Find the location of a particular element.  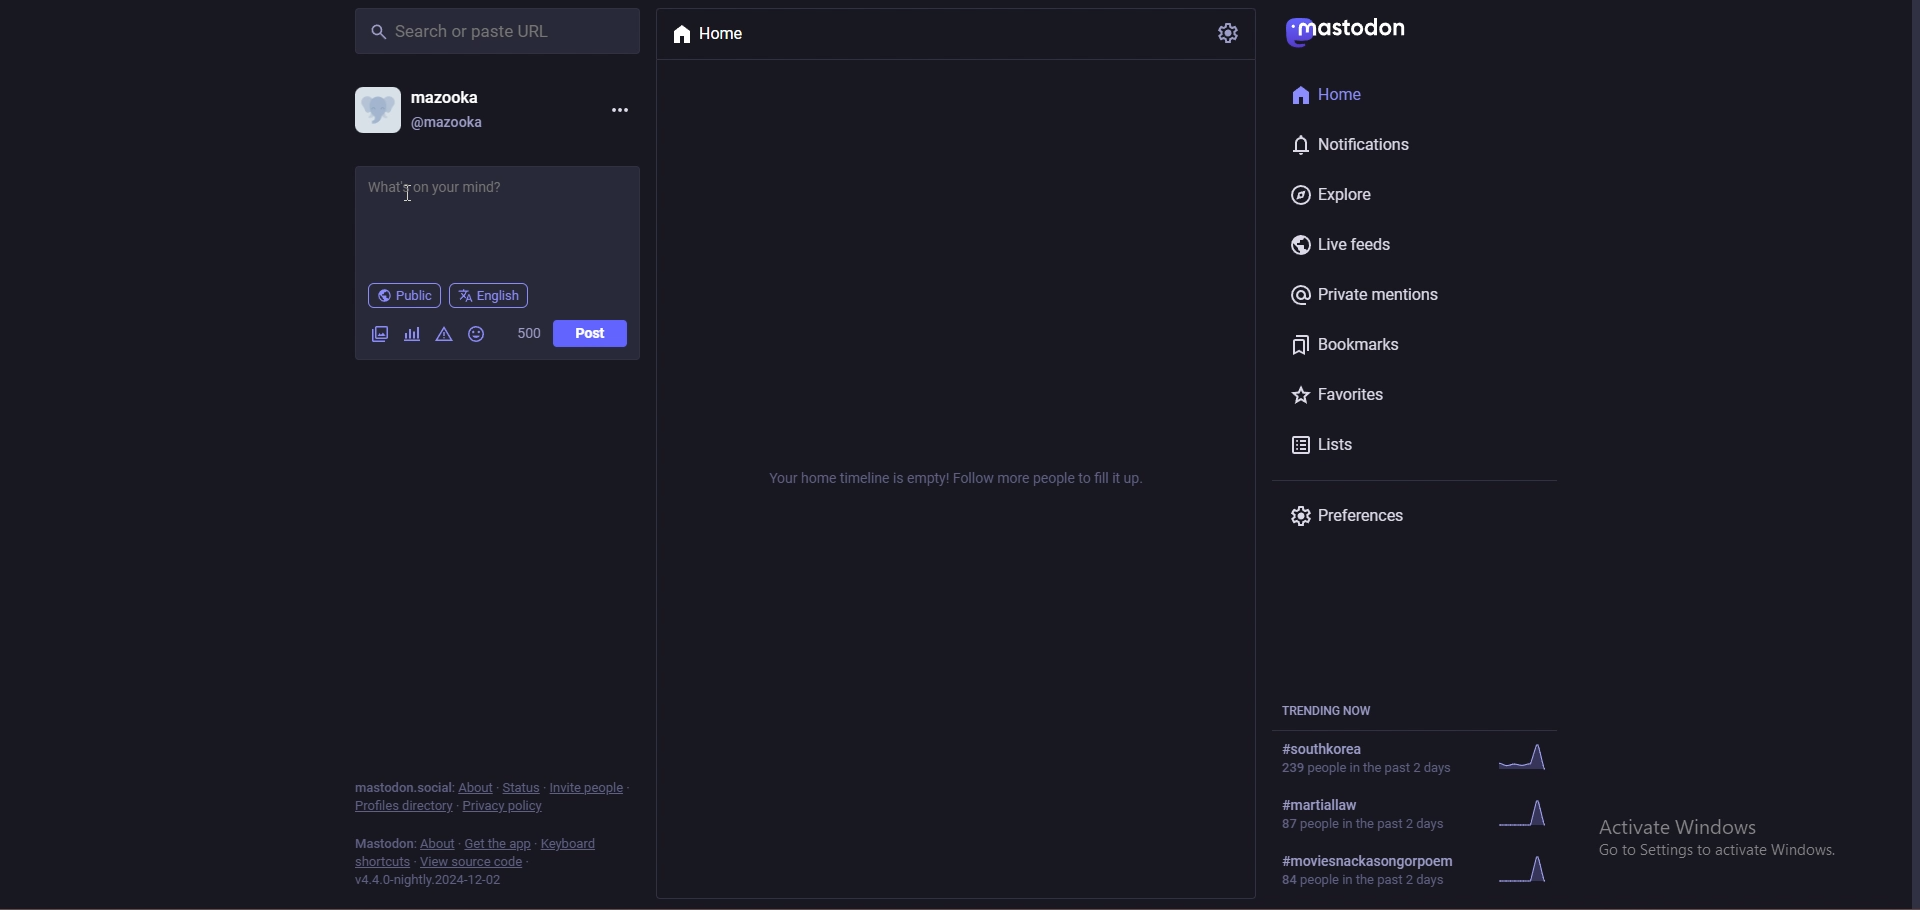

trend is located at coordinates (1423, 756).